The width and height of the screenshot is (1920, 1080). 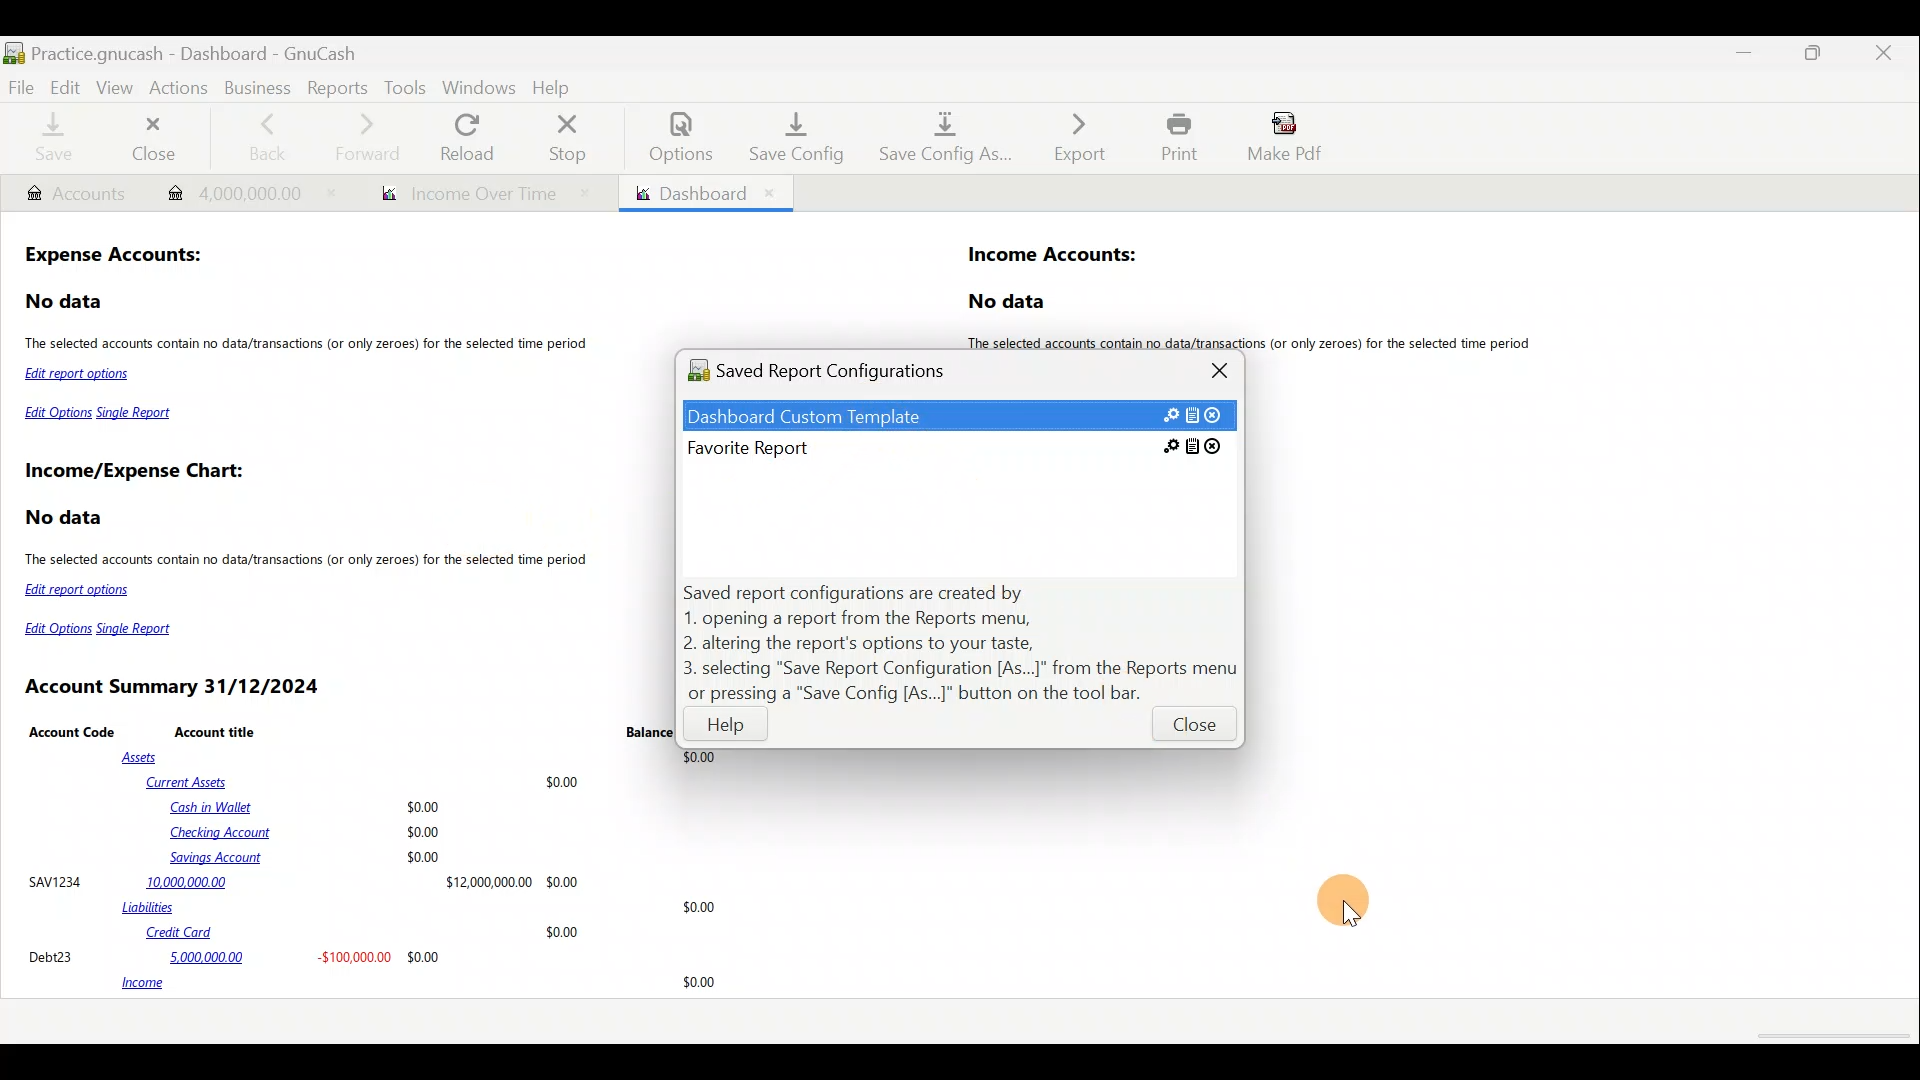 I want to click on Maximise, so click(x=1817, y=59).